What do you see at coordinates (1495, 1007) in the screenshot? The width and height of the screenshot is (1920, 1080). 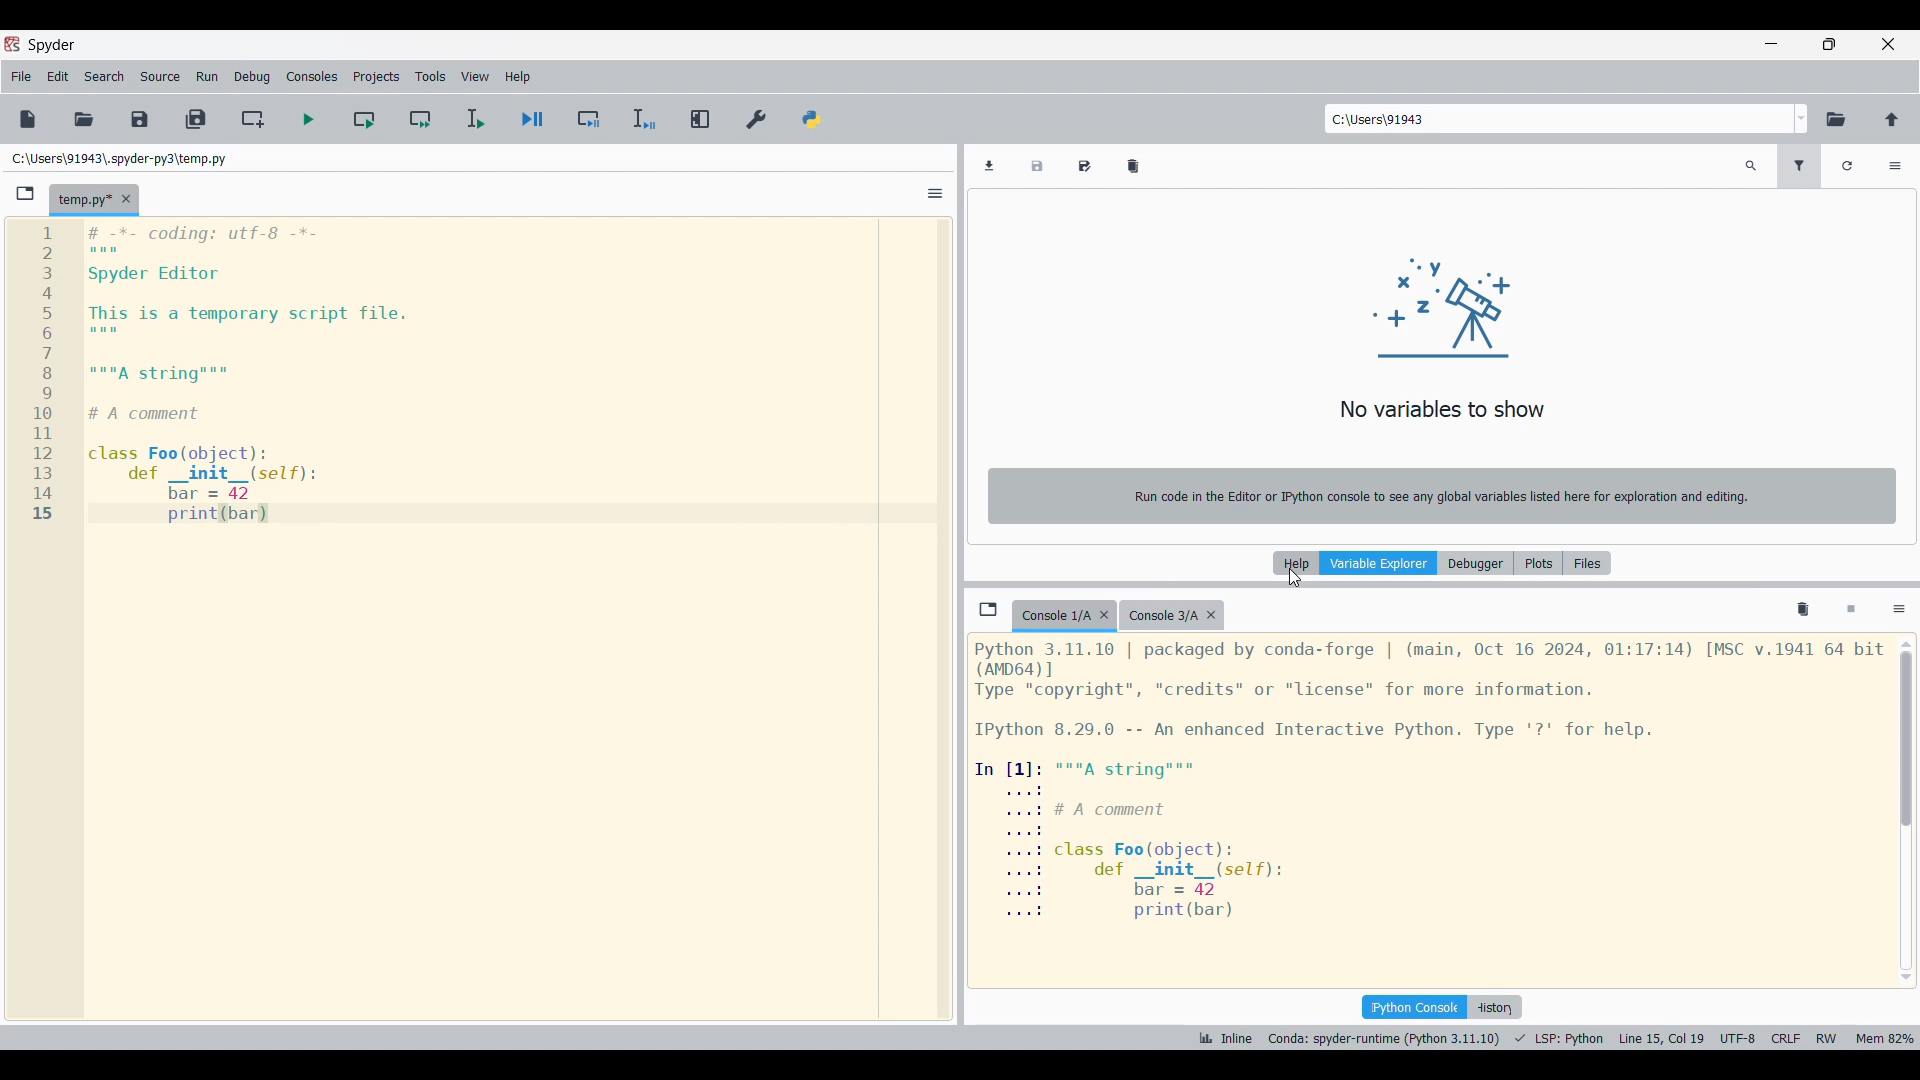 I see `History` at bounding box center [1495, 1007].